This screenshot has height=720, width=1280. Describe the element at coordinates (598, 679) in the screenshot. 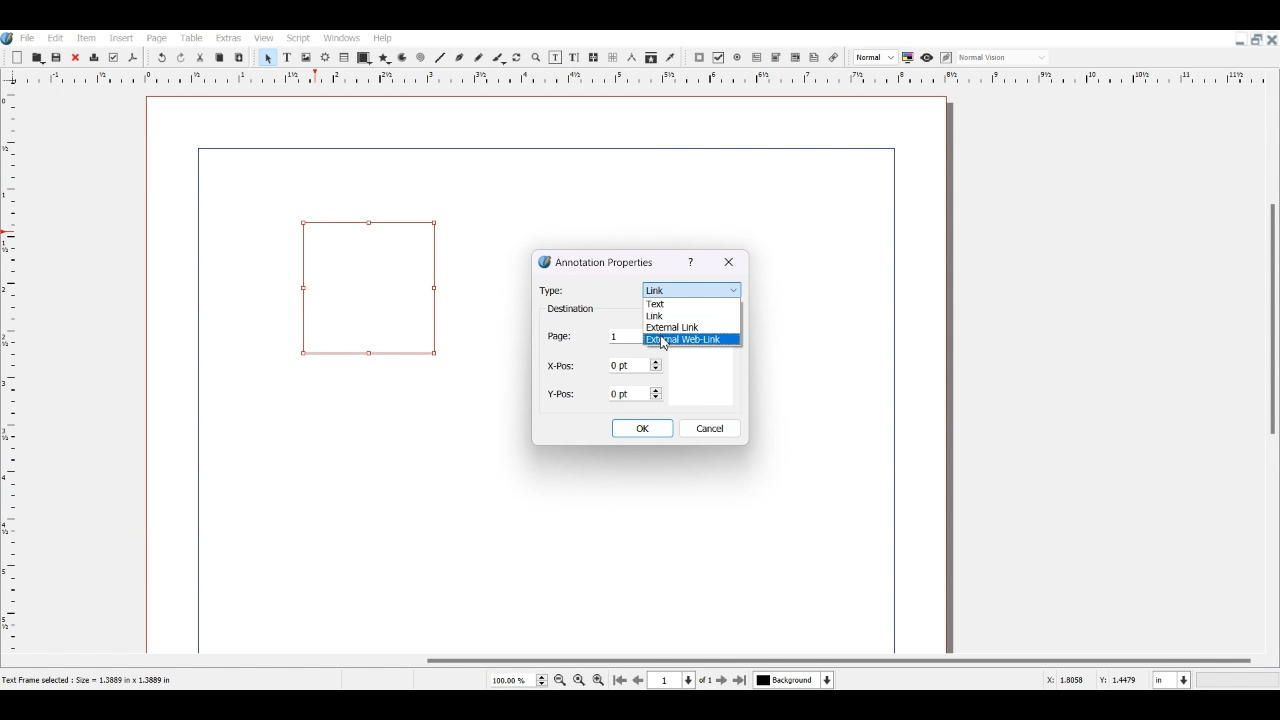

I see `Zoom in` at that location.